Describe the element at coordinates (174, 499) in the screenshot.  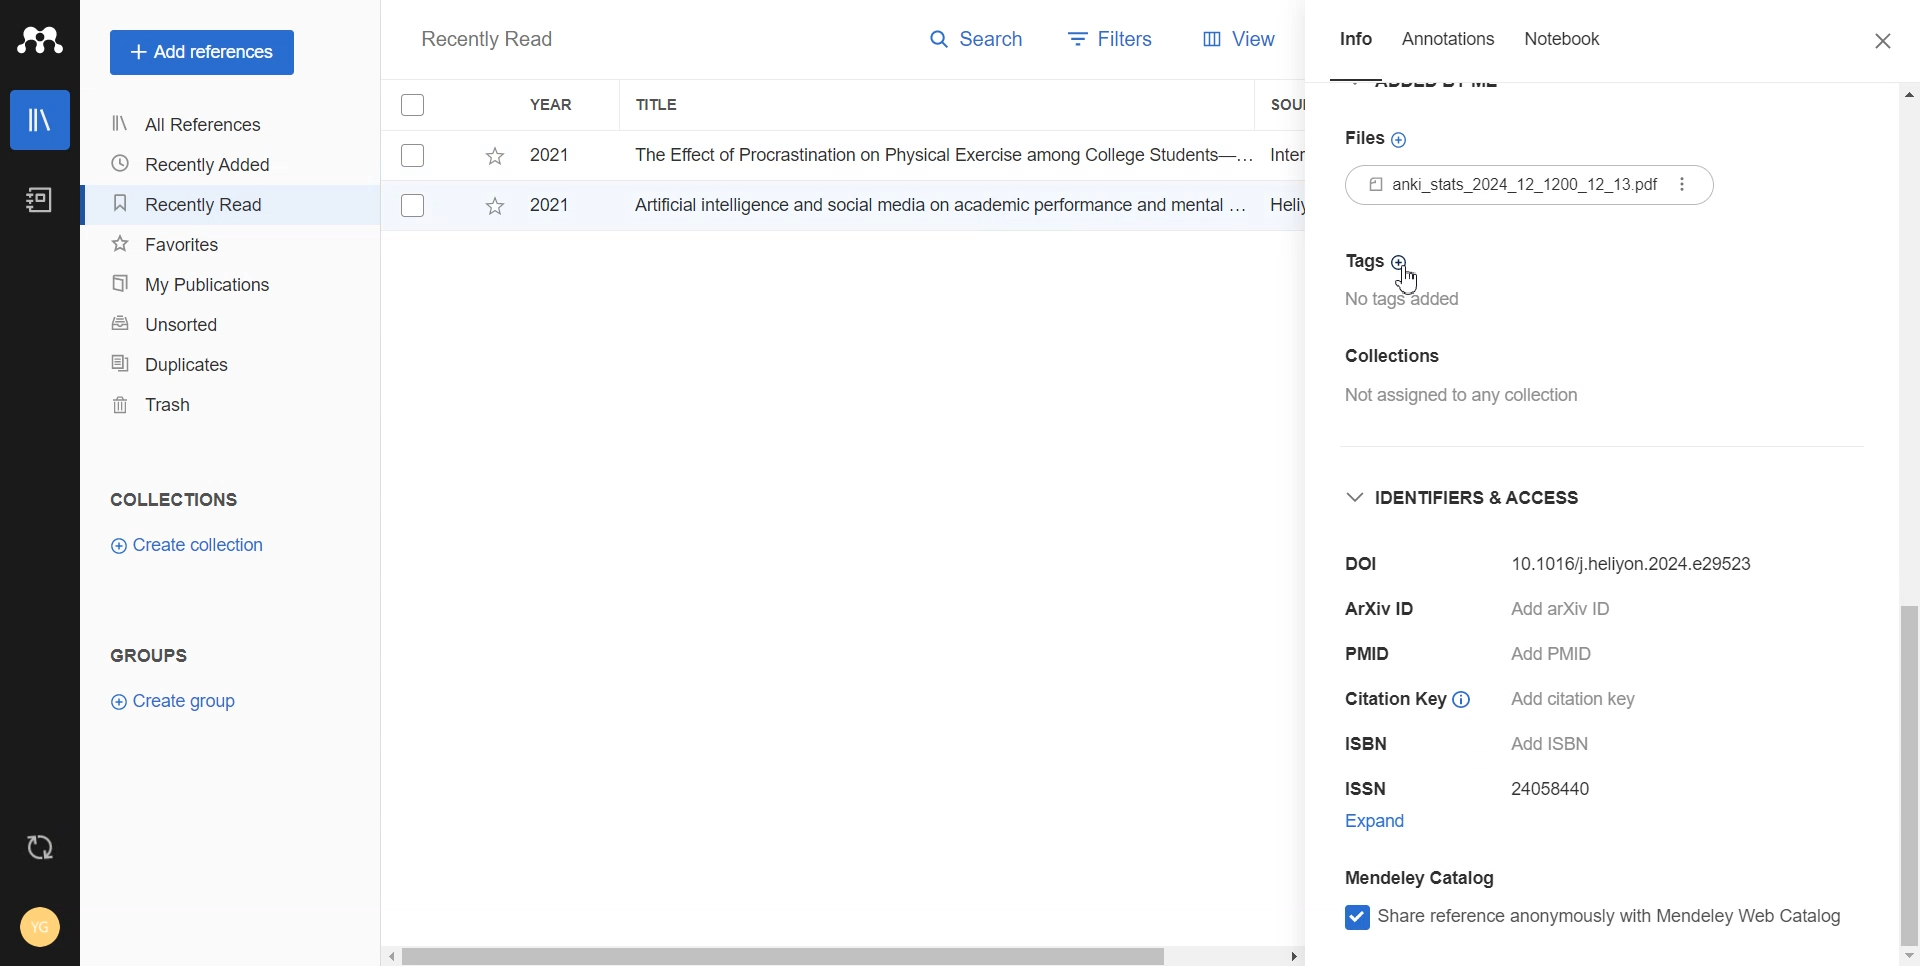
I see `Collections` at that location.